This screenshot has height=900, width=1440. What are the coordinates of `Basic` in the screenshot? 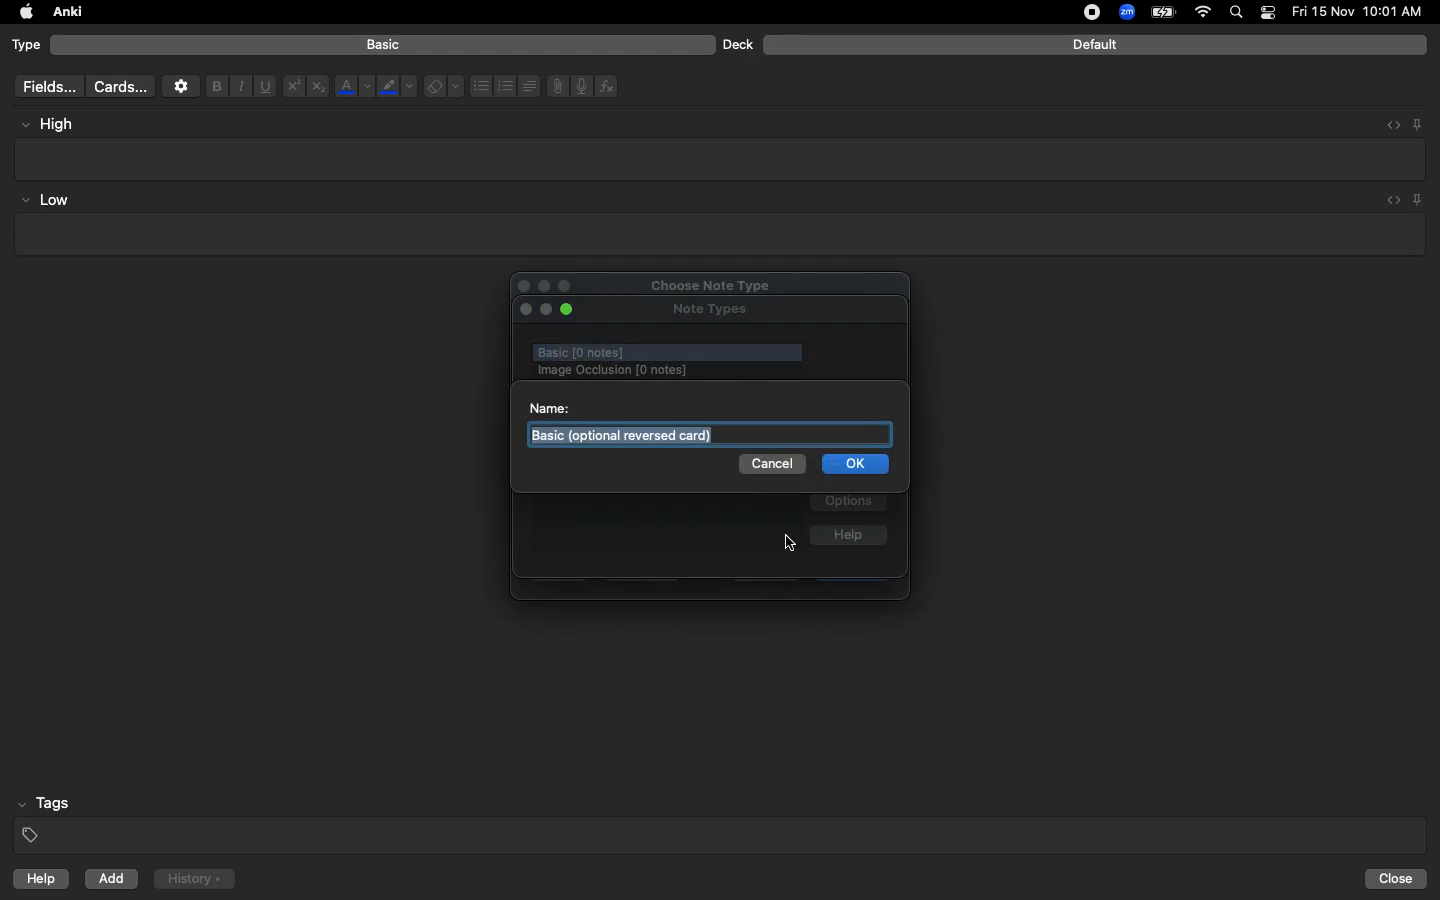 It's located at (384, 45).